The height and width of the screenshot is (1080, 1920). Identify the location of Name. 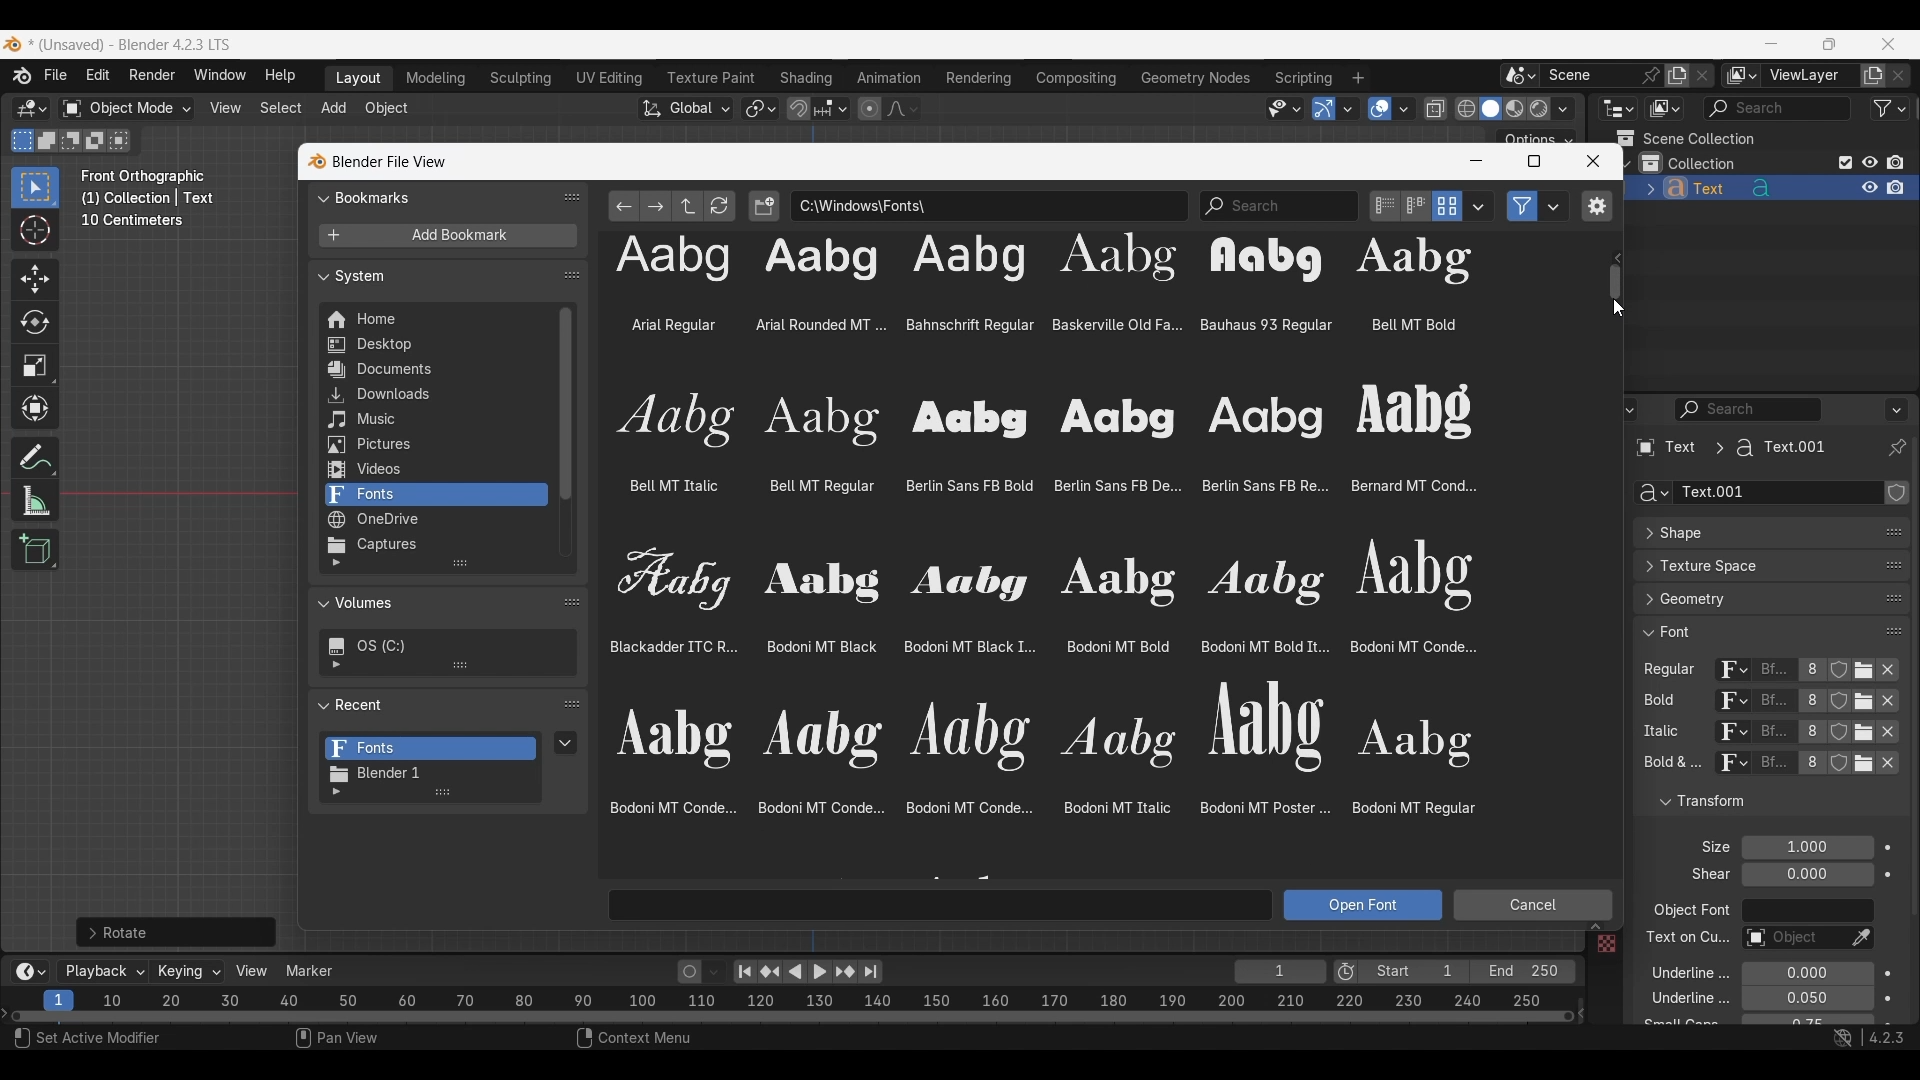
(1775, 493).